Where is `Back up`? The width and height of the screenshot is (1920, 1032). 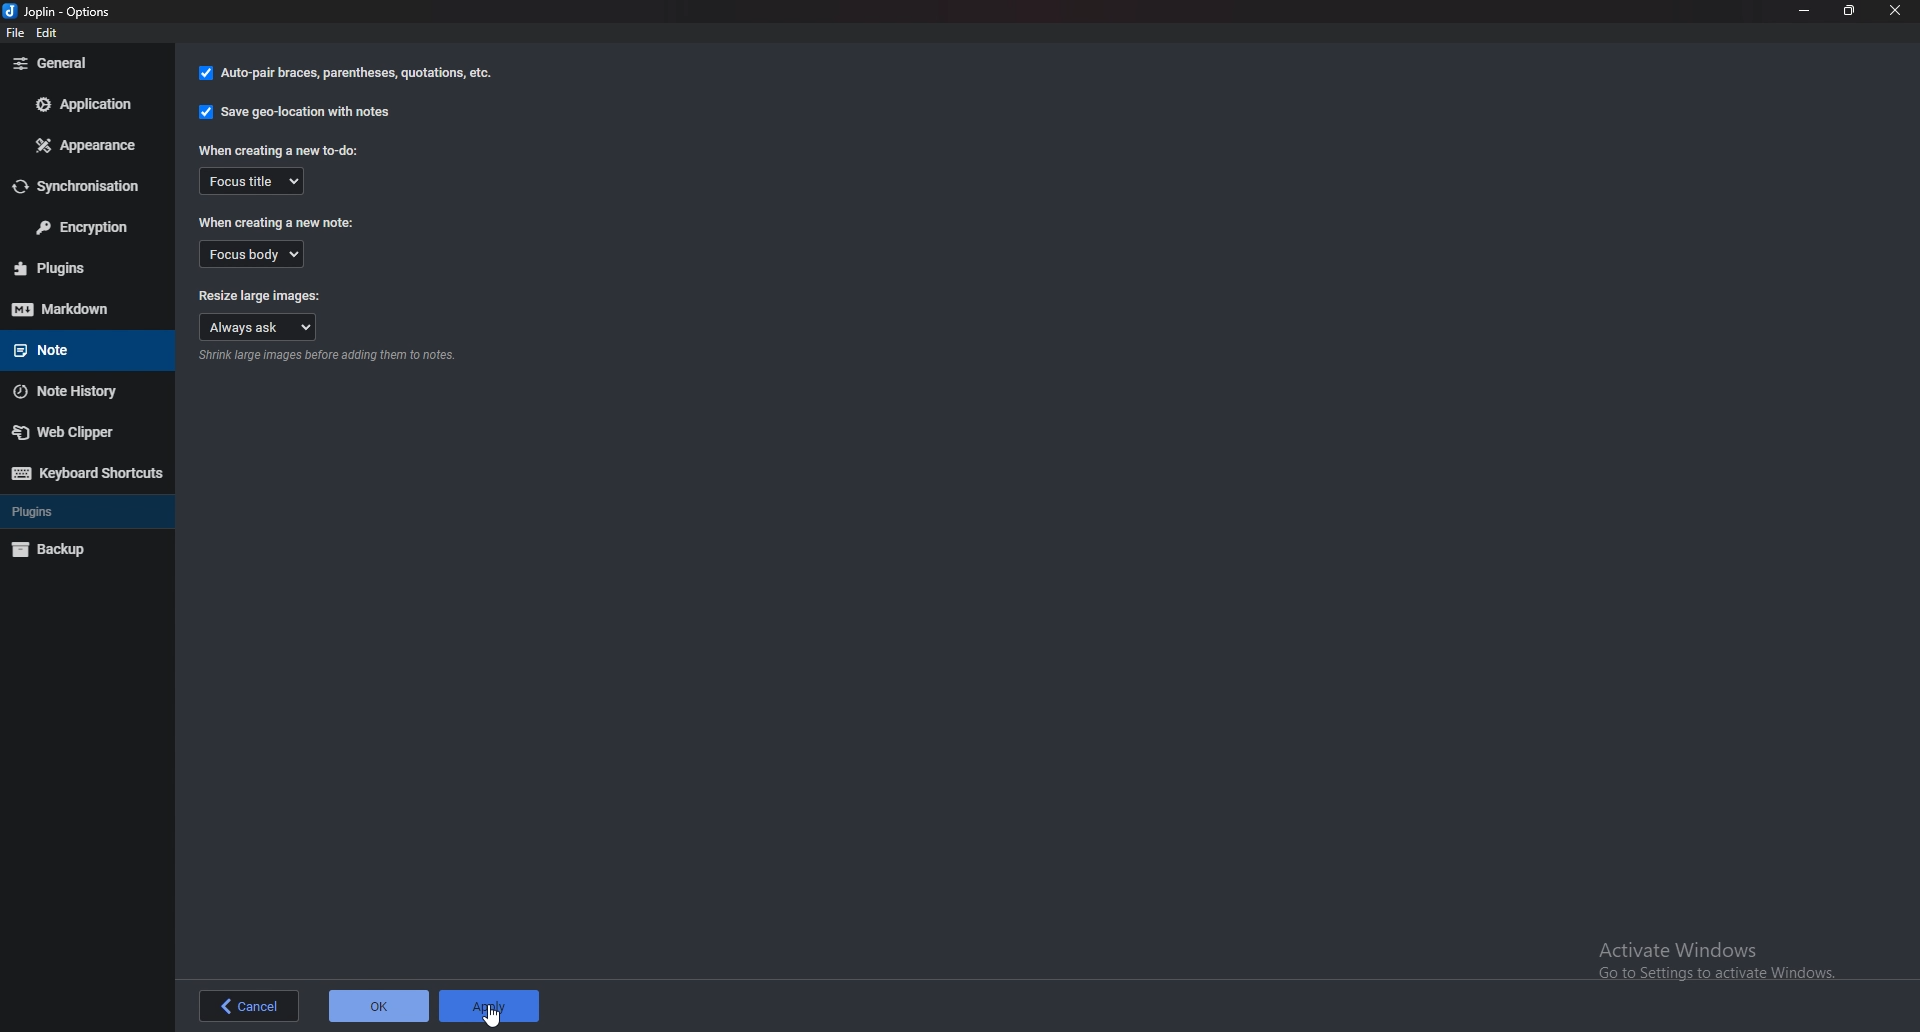
Back up is located at coordinates (83, 550).